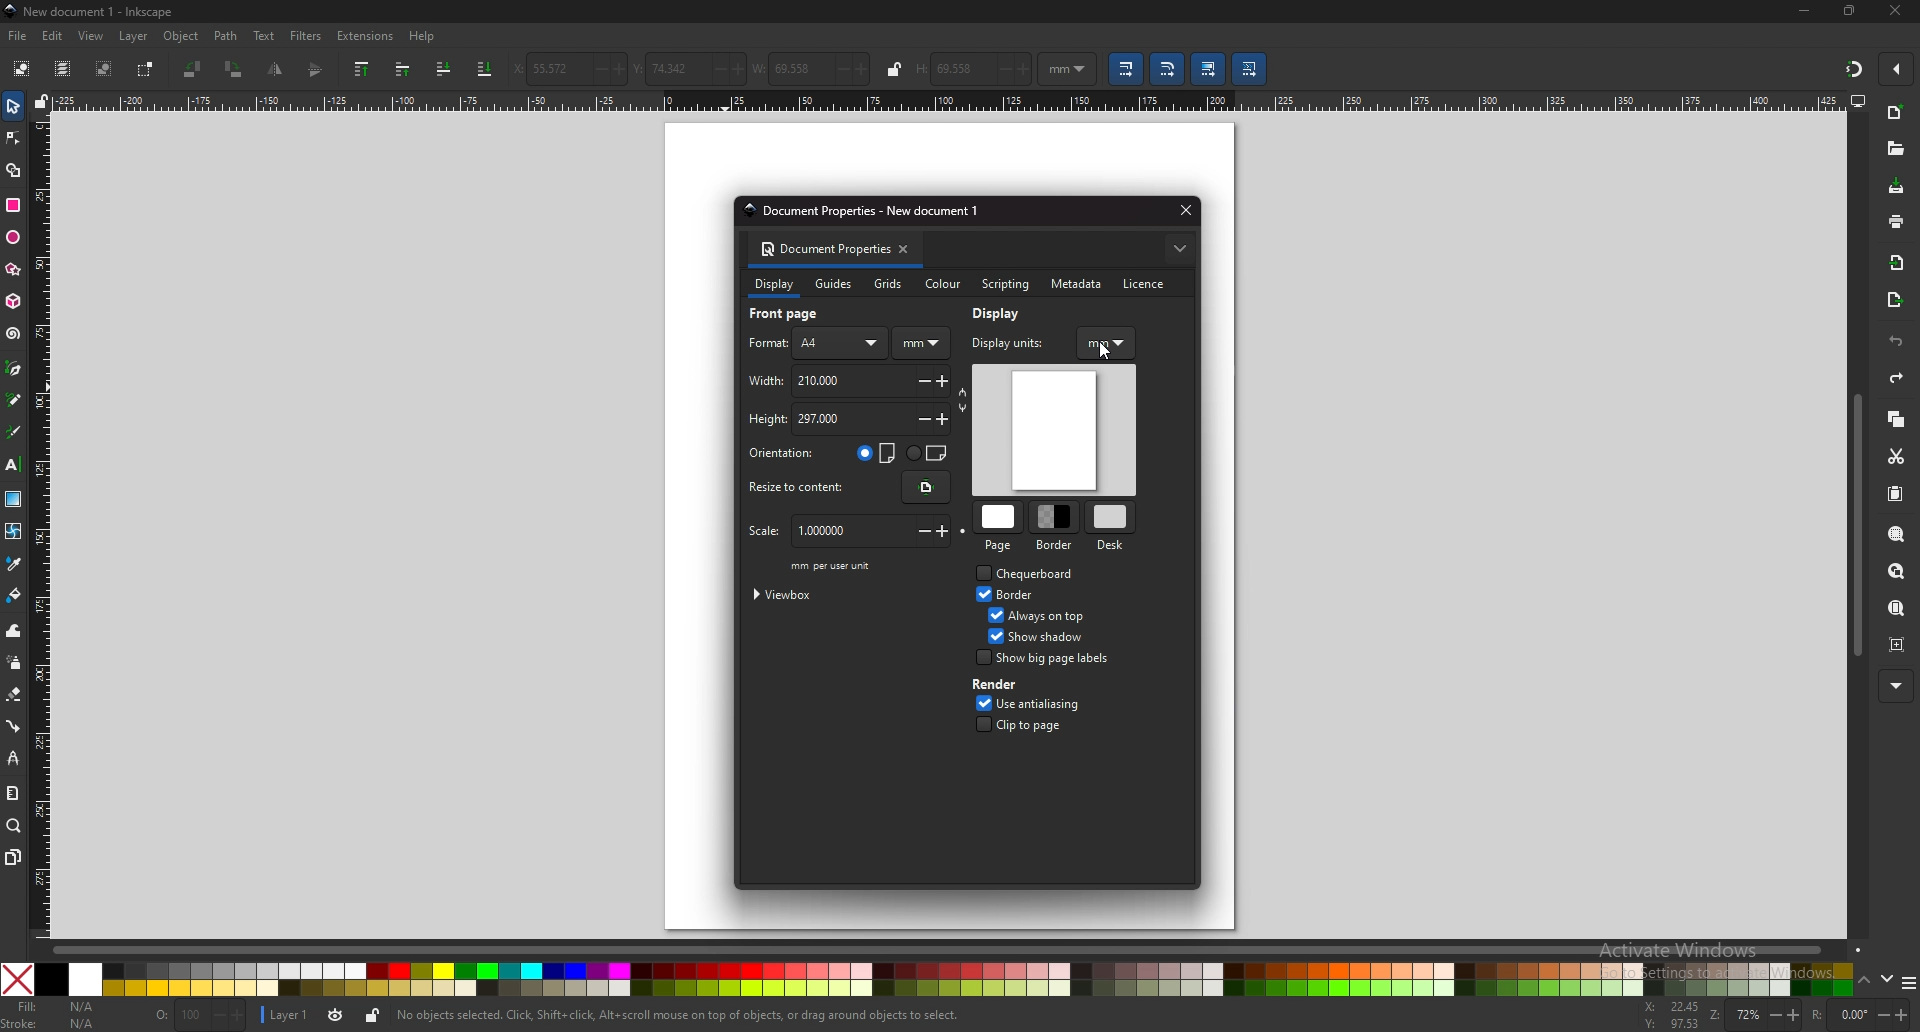 This screenshot has width=1920, height=1032. Describe the element at coordinates (733, 69) in the screenshot. I see `+` at that location.